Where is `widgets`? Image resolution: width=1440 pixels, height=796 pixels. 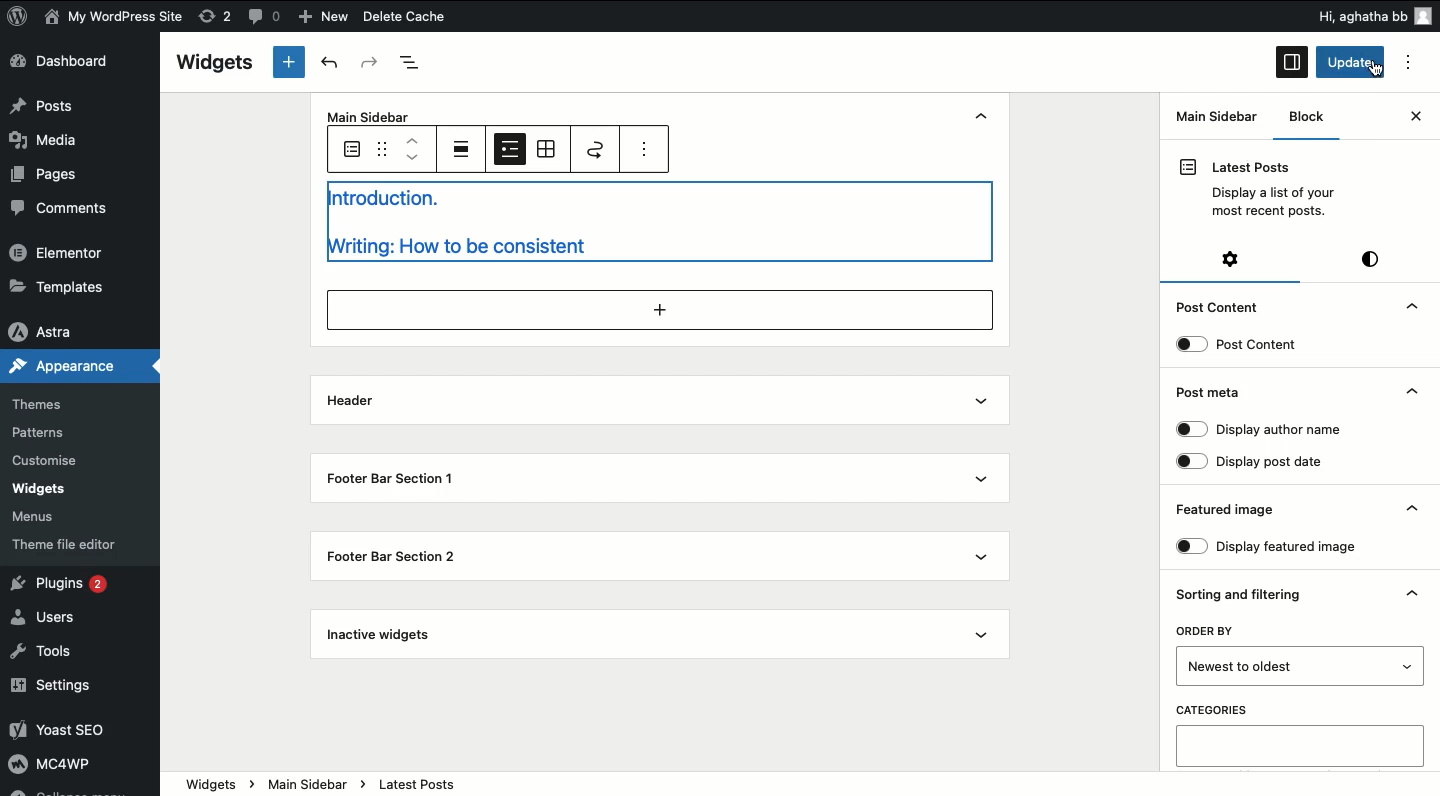 widgets is located at coordinates (211, 783).